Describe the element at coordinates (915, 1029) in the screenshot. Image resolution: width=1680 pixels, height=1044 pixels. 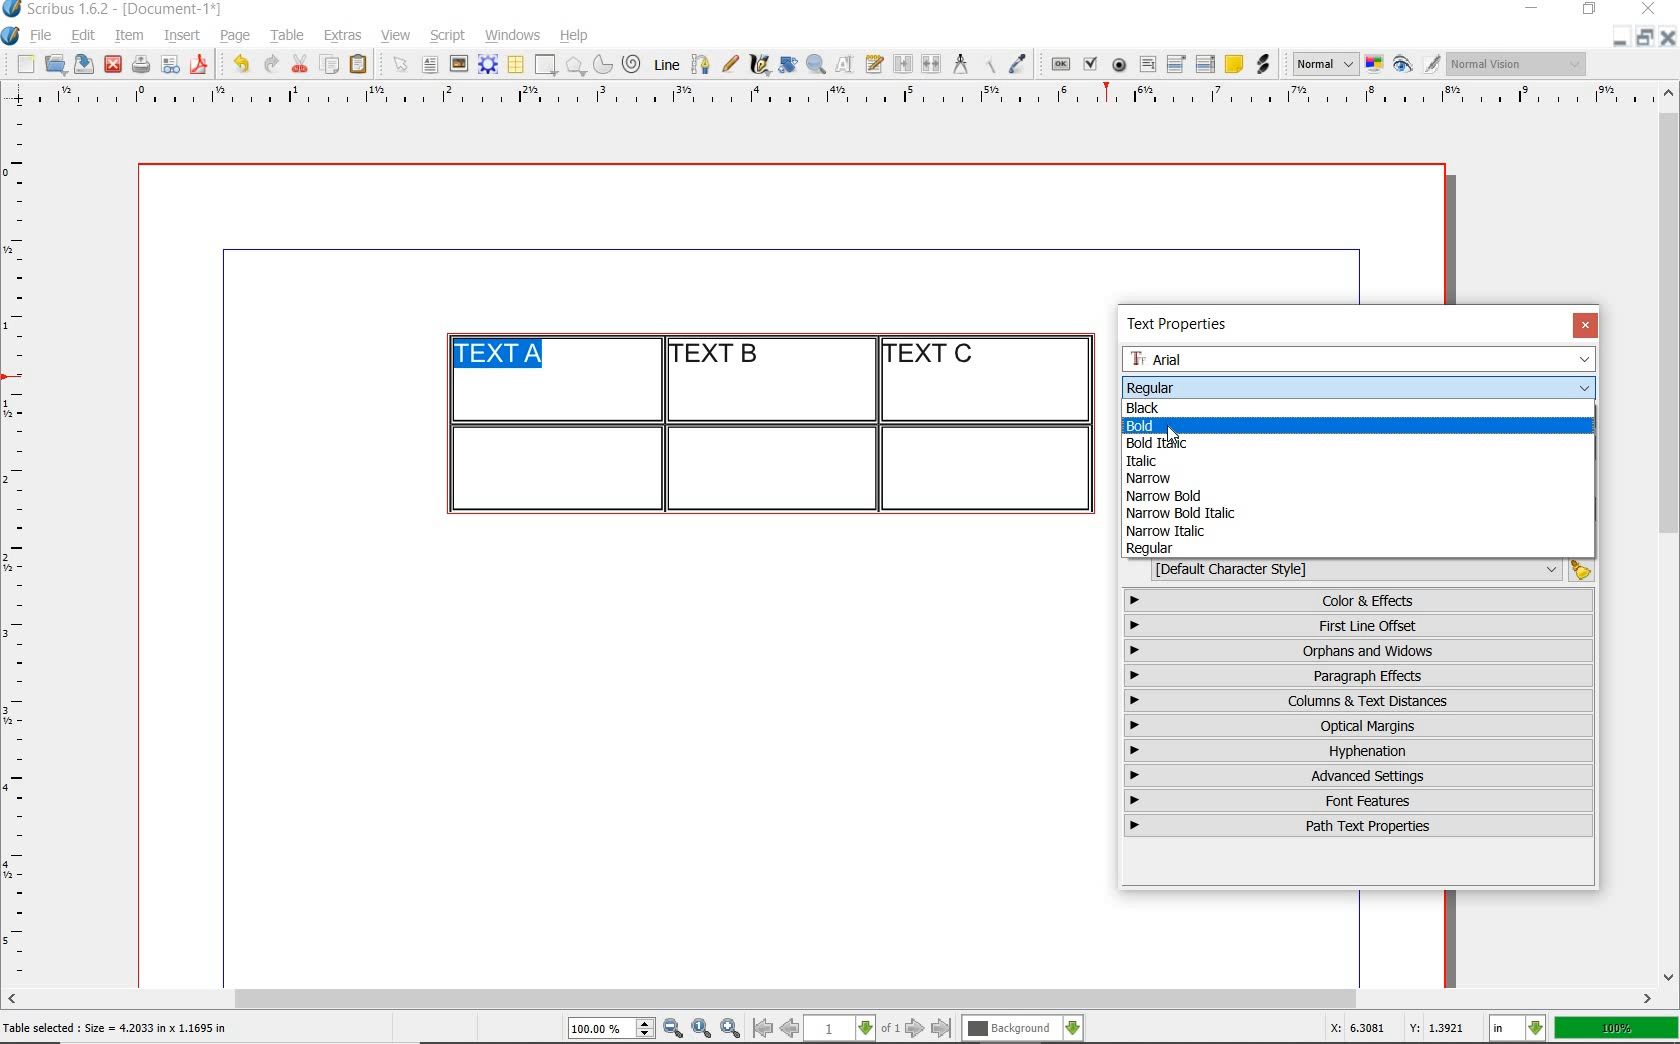
I see `go to next page` at that location.